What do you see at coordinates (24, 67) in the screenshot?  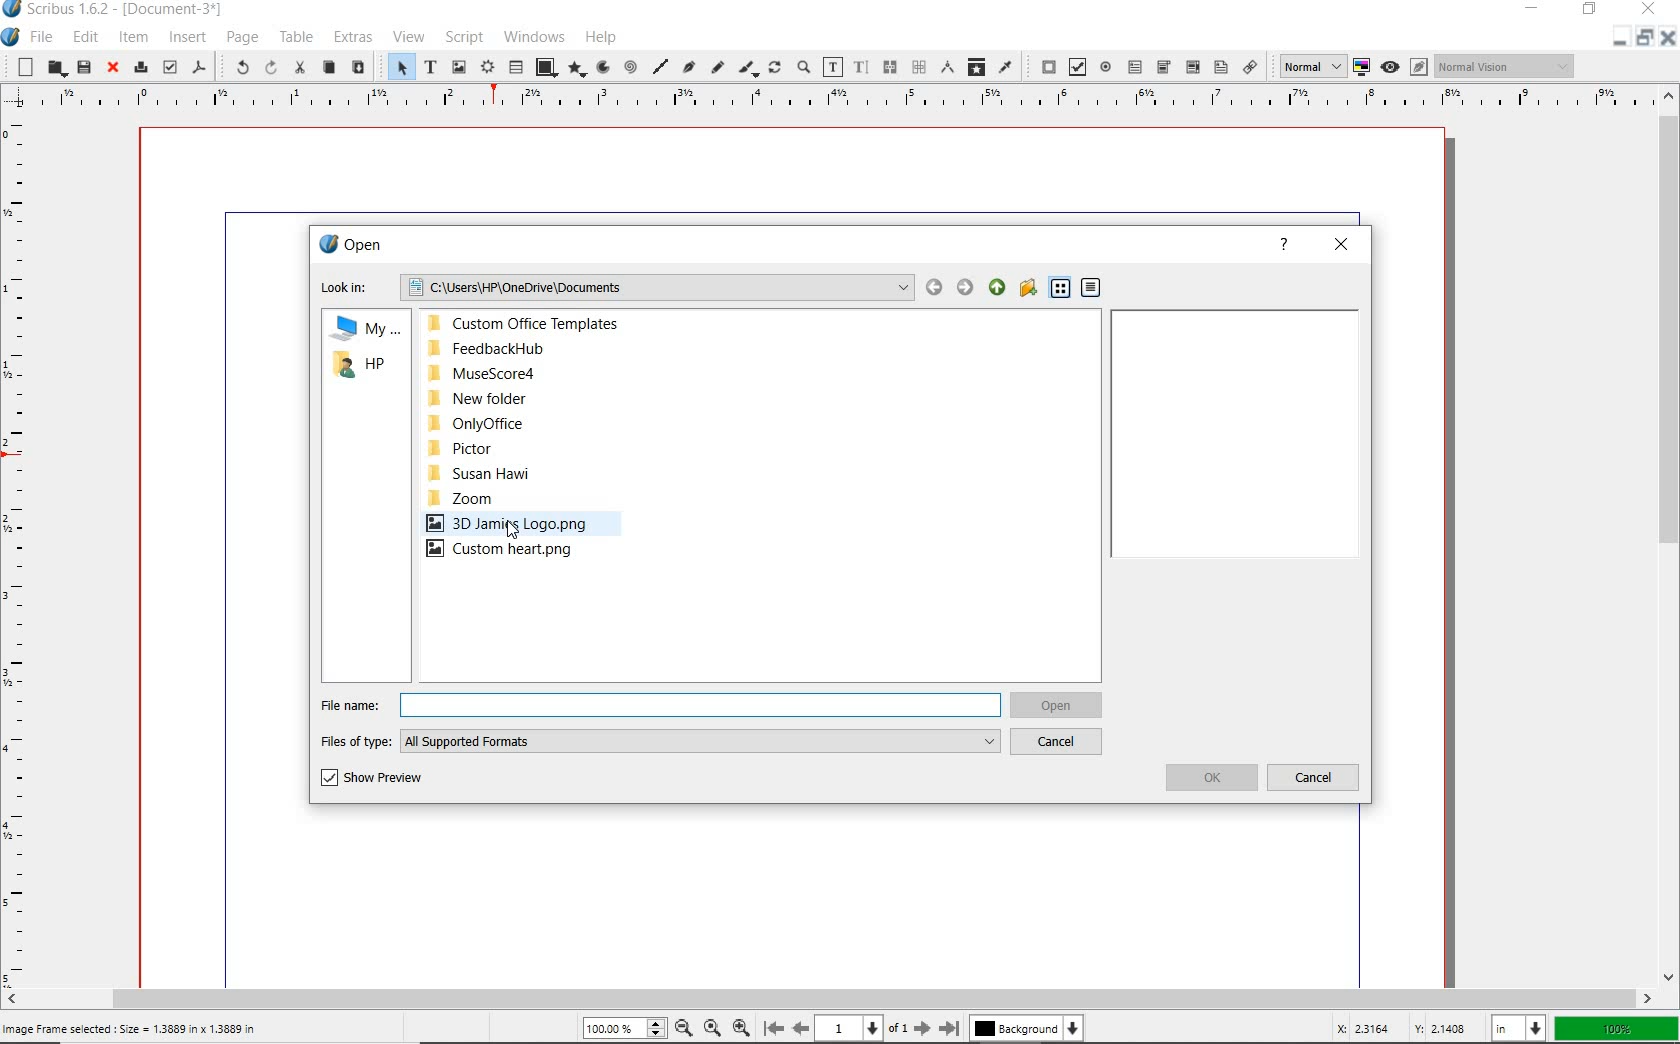 I see `new` at bounding box center [24, 67].